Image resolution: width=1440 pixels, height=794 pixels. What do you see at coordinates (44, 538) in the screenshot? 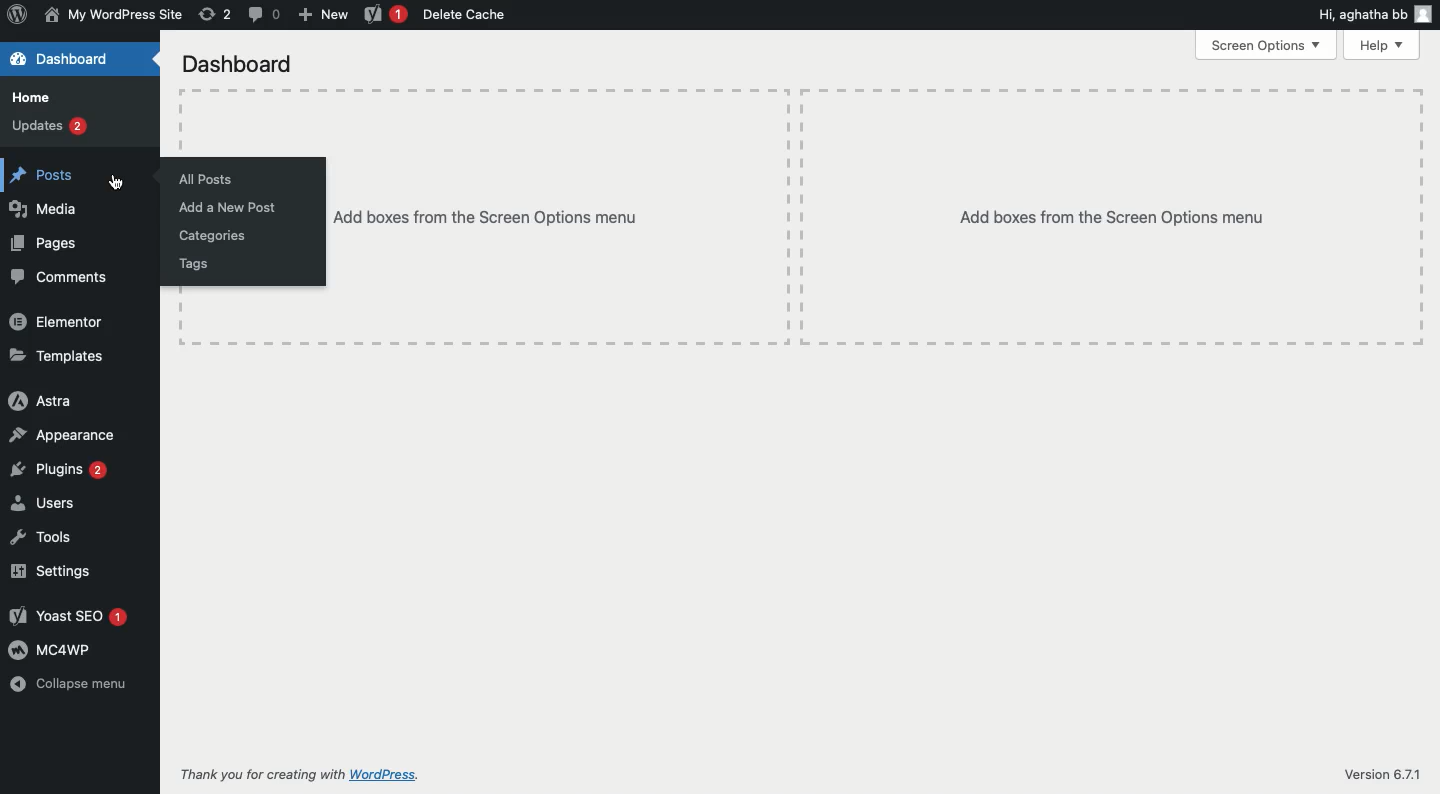
I see `Tools` at bounding box center [44, 538].